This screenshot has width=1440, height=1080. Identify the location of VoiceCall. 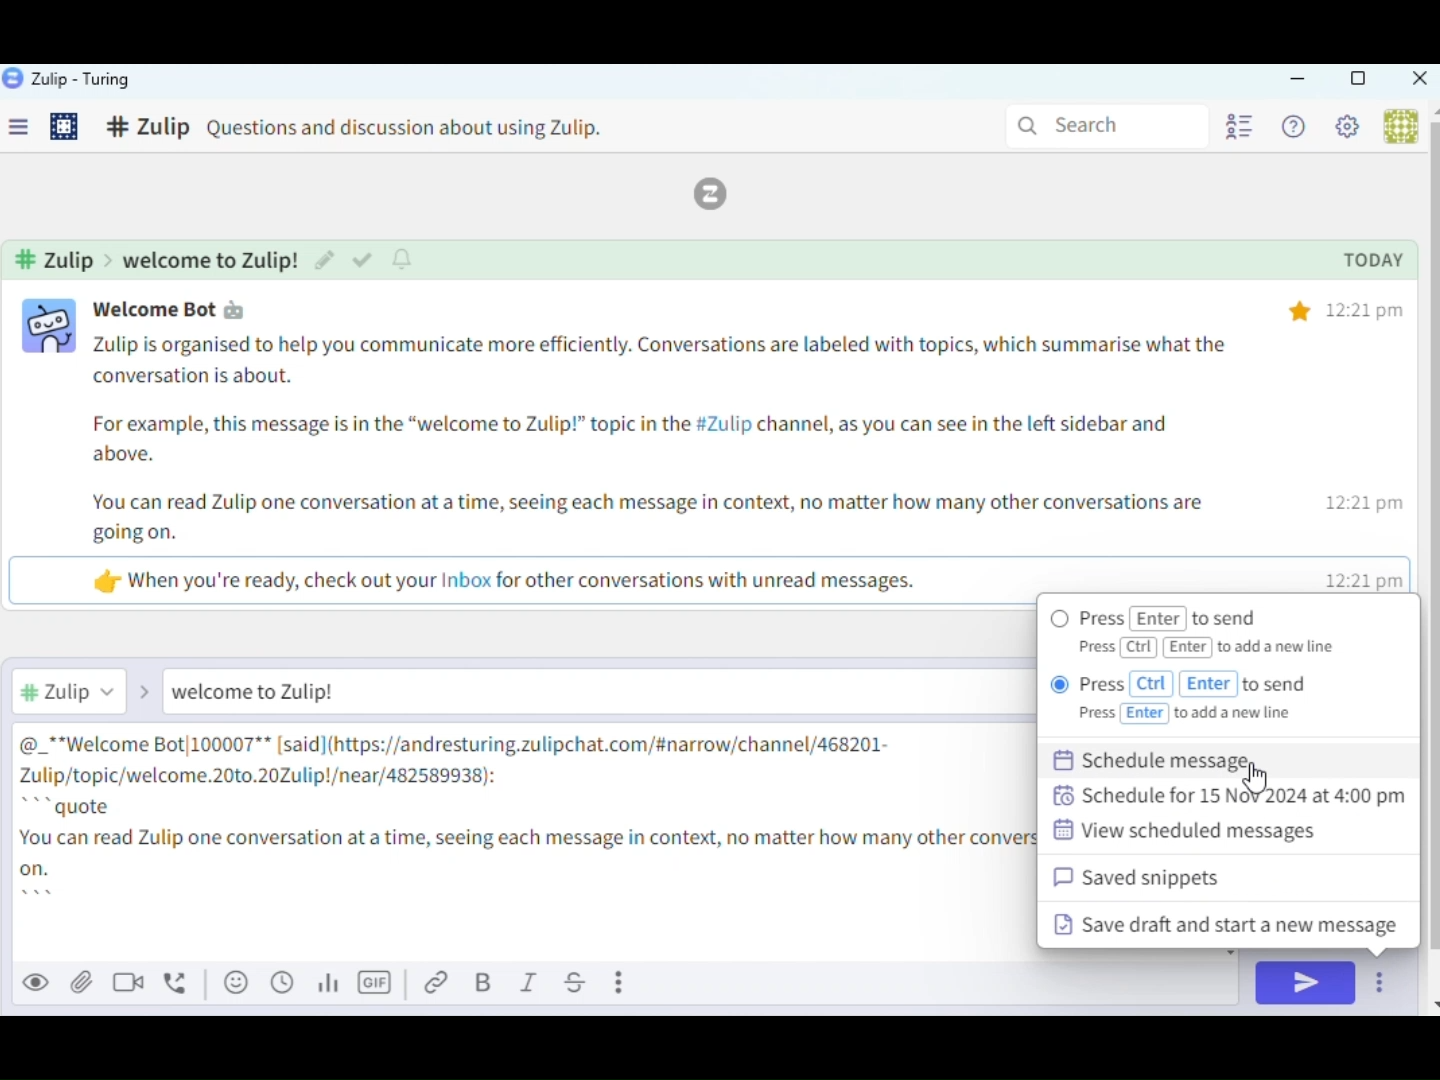
(180, 981).